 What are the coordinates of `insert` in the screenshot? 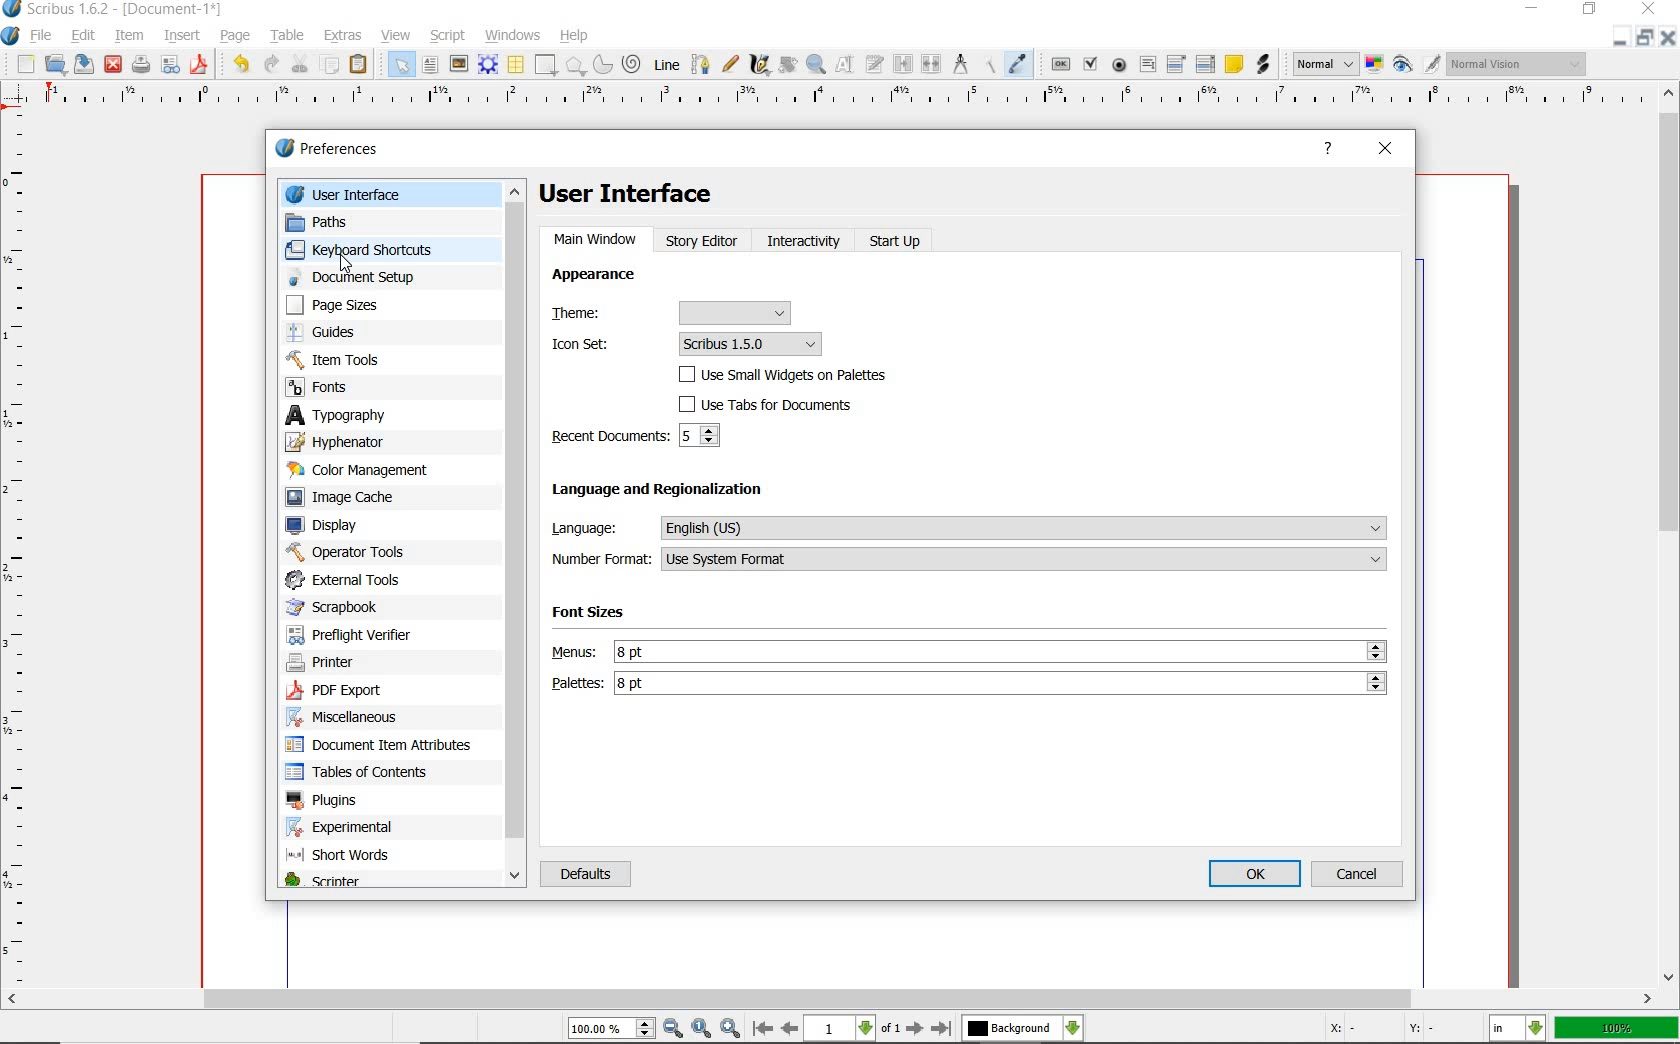 It's located at (181, 36).